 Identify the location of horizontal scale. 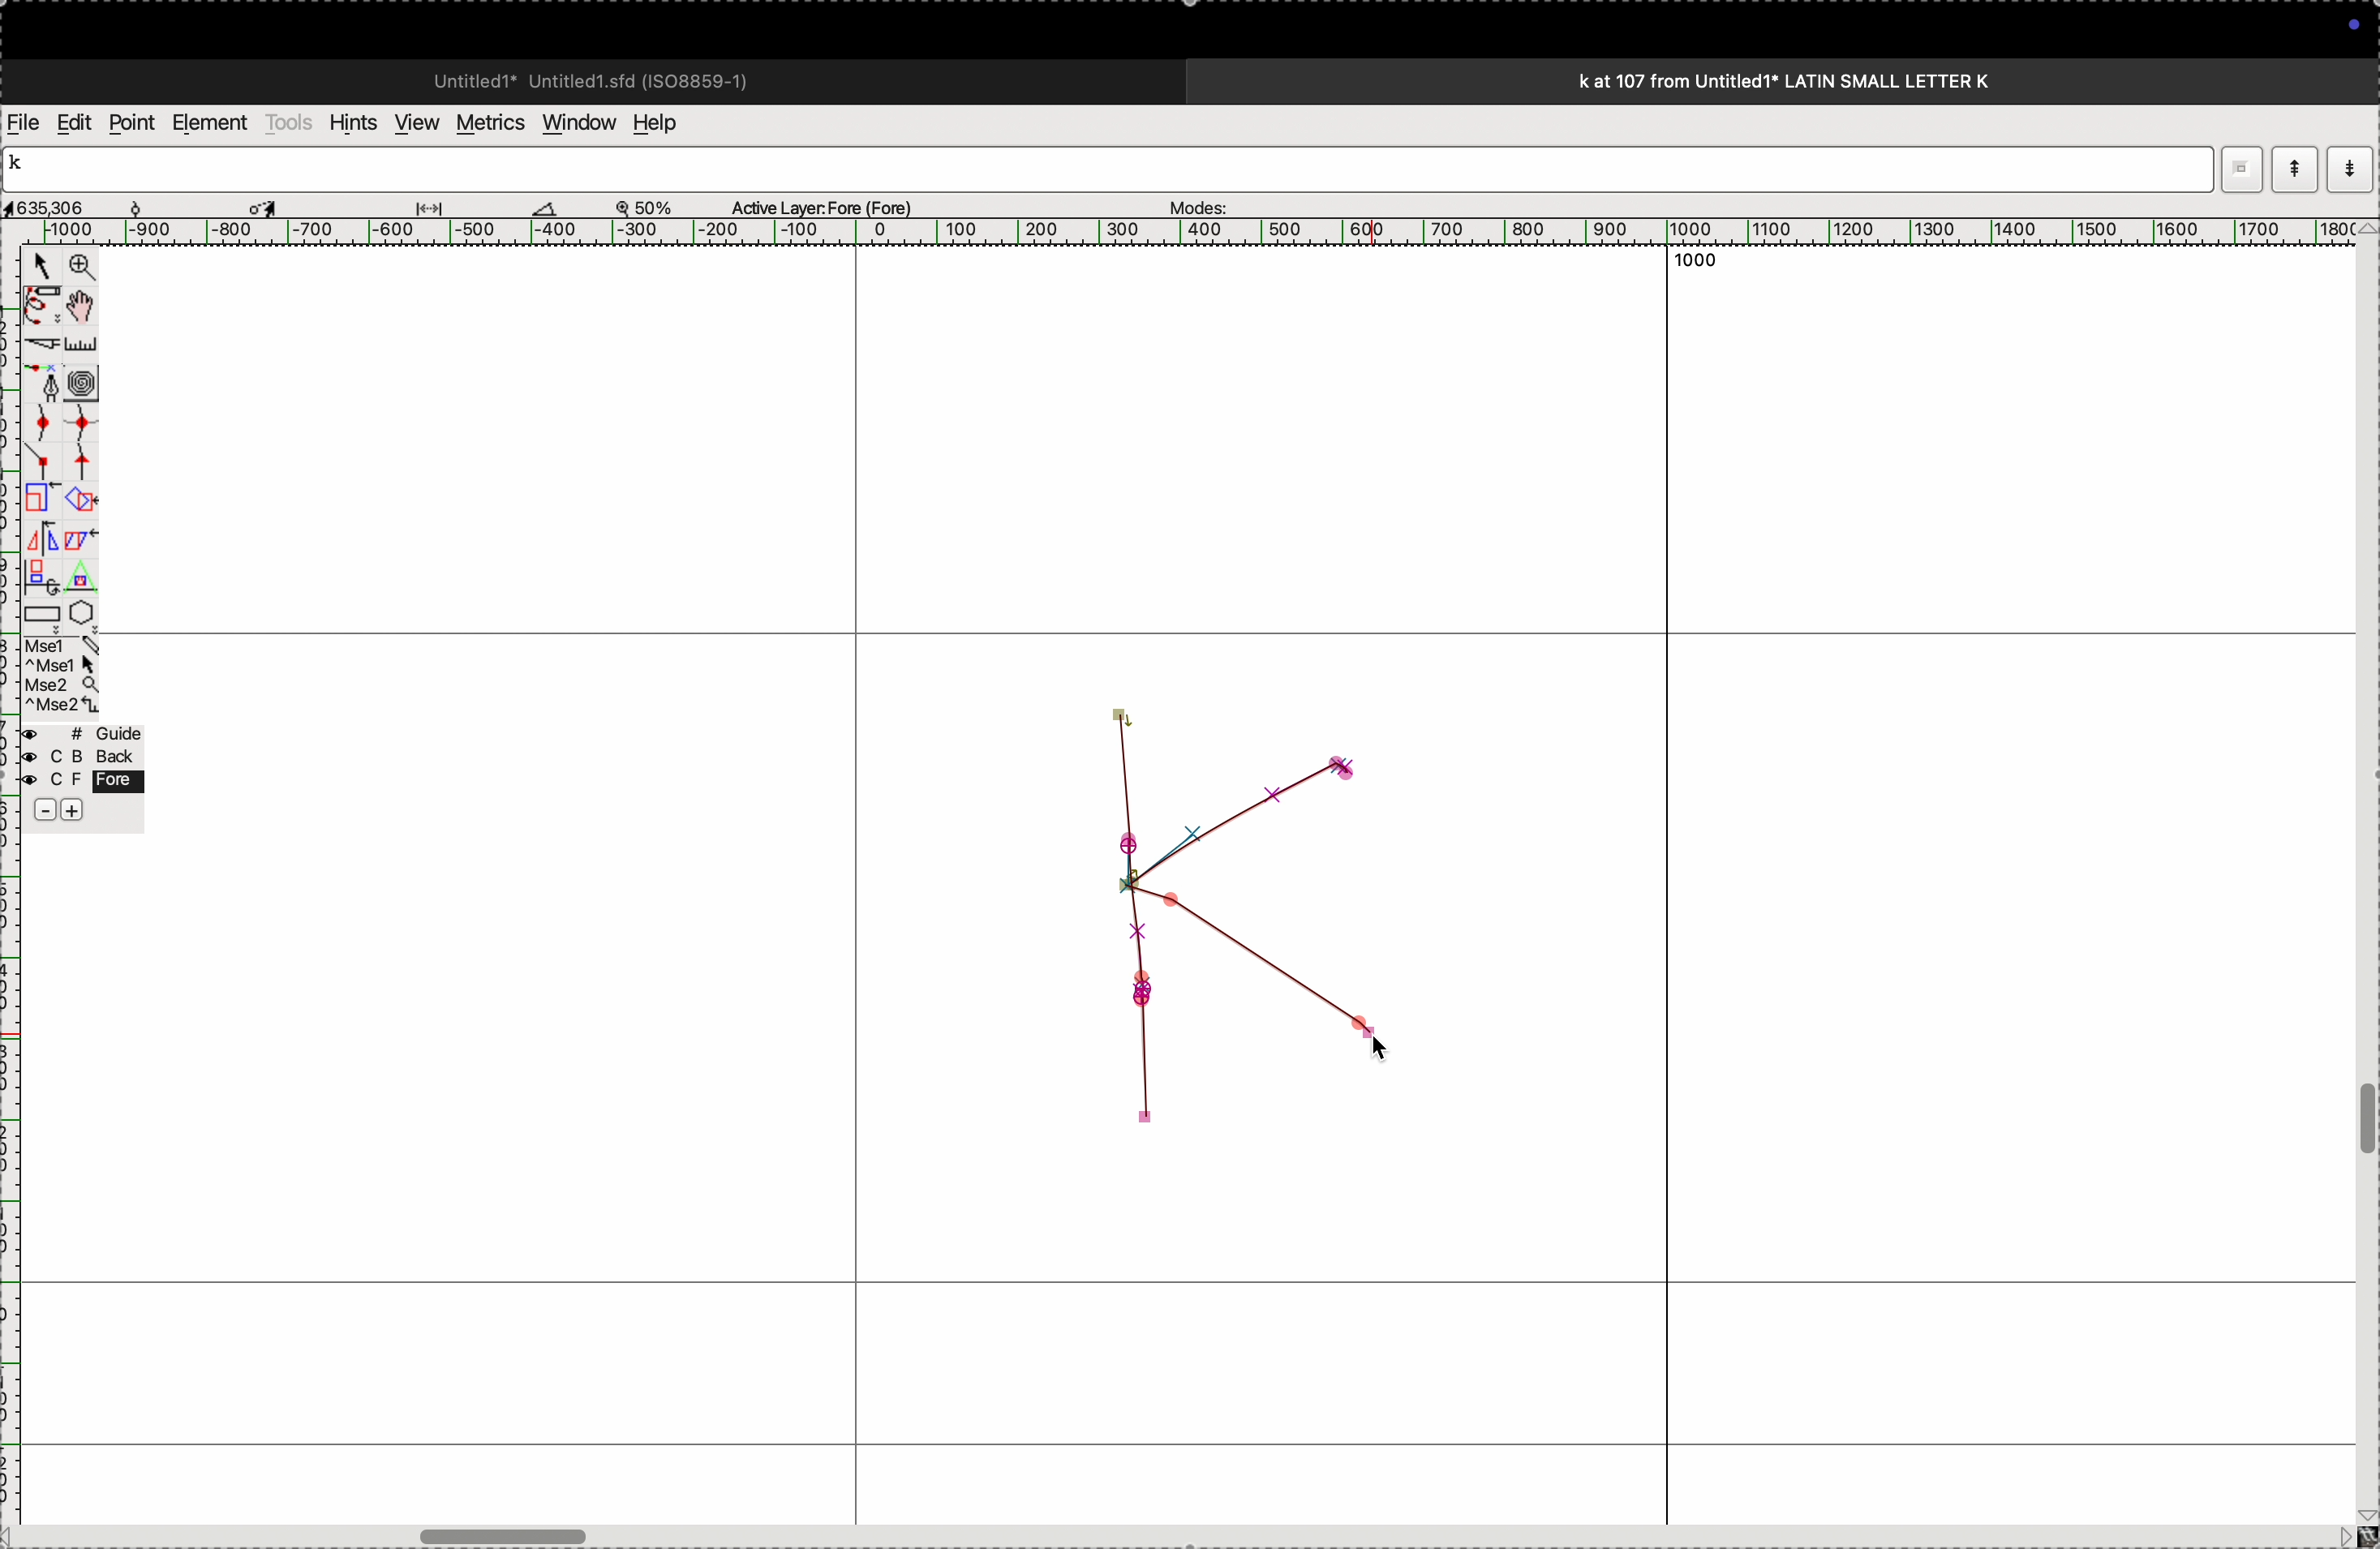
(1167, 232).